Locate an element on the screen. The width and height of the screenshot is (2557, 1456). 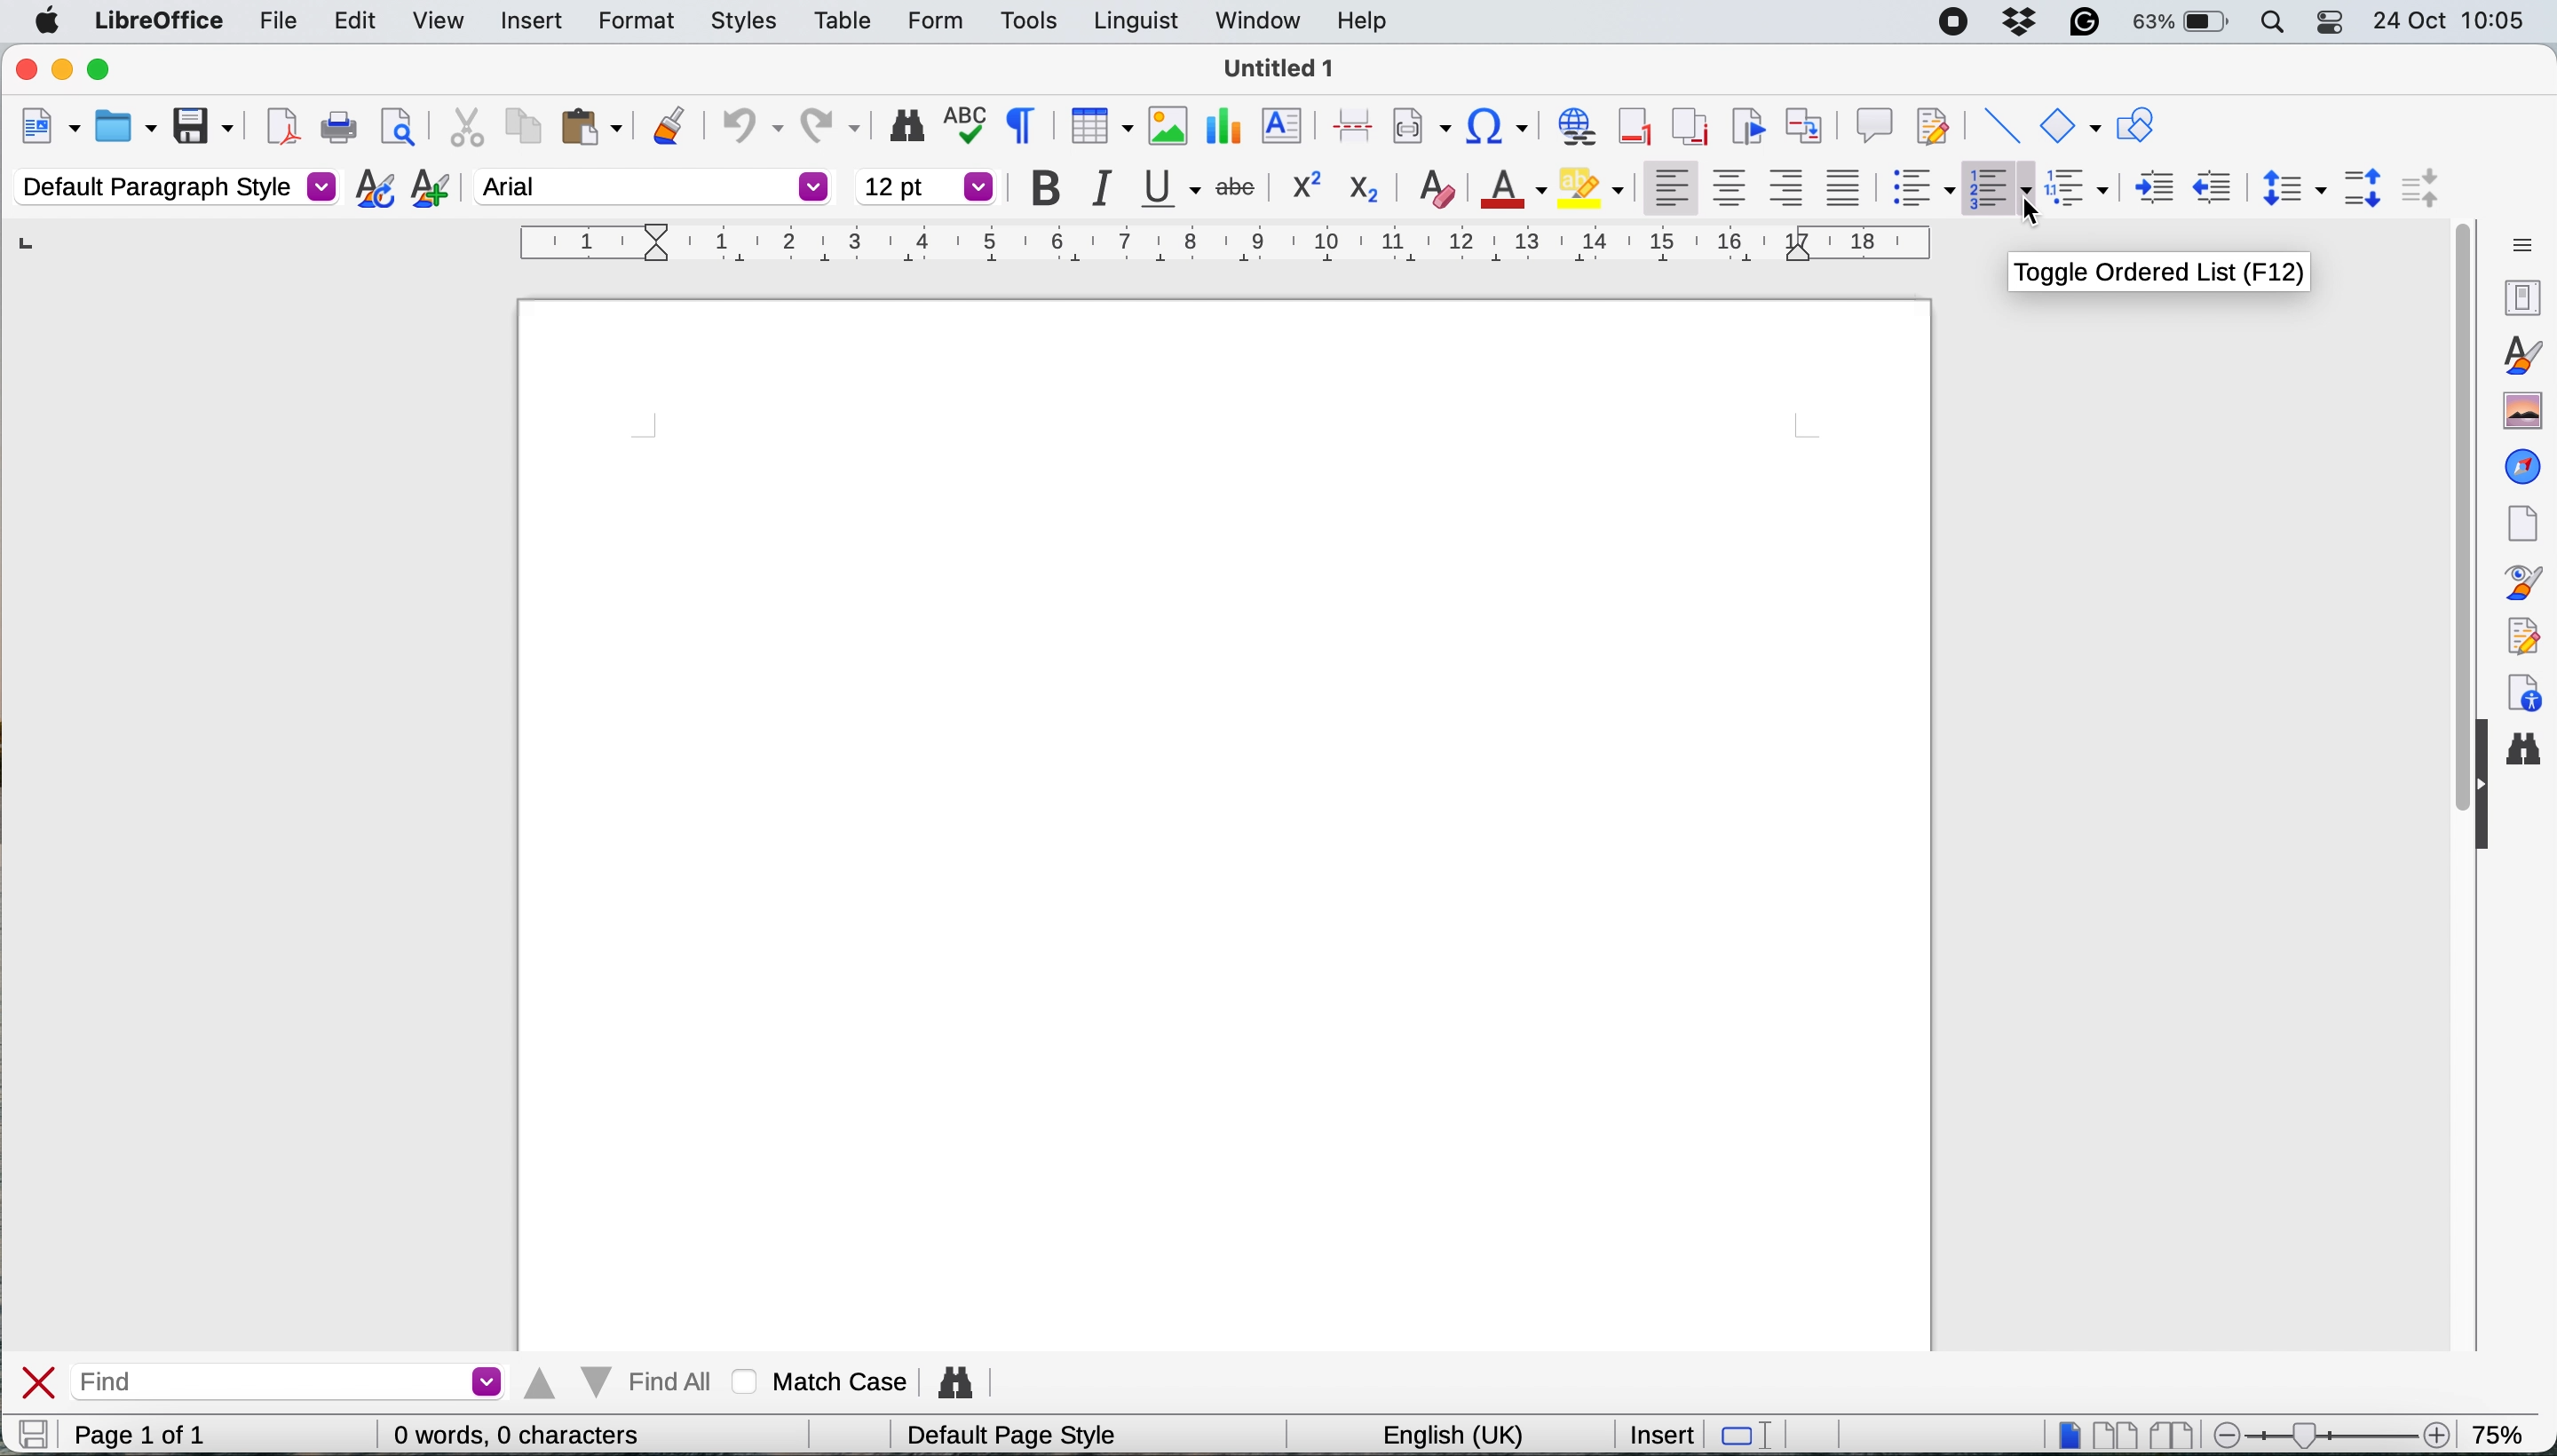
default page style is located at coordinates (1020, 1436).